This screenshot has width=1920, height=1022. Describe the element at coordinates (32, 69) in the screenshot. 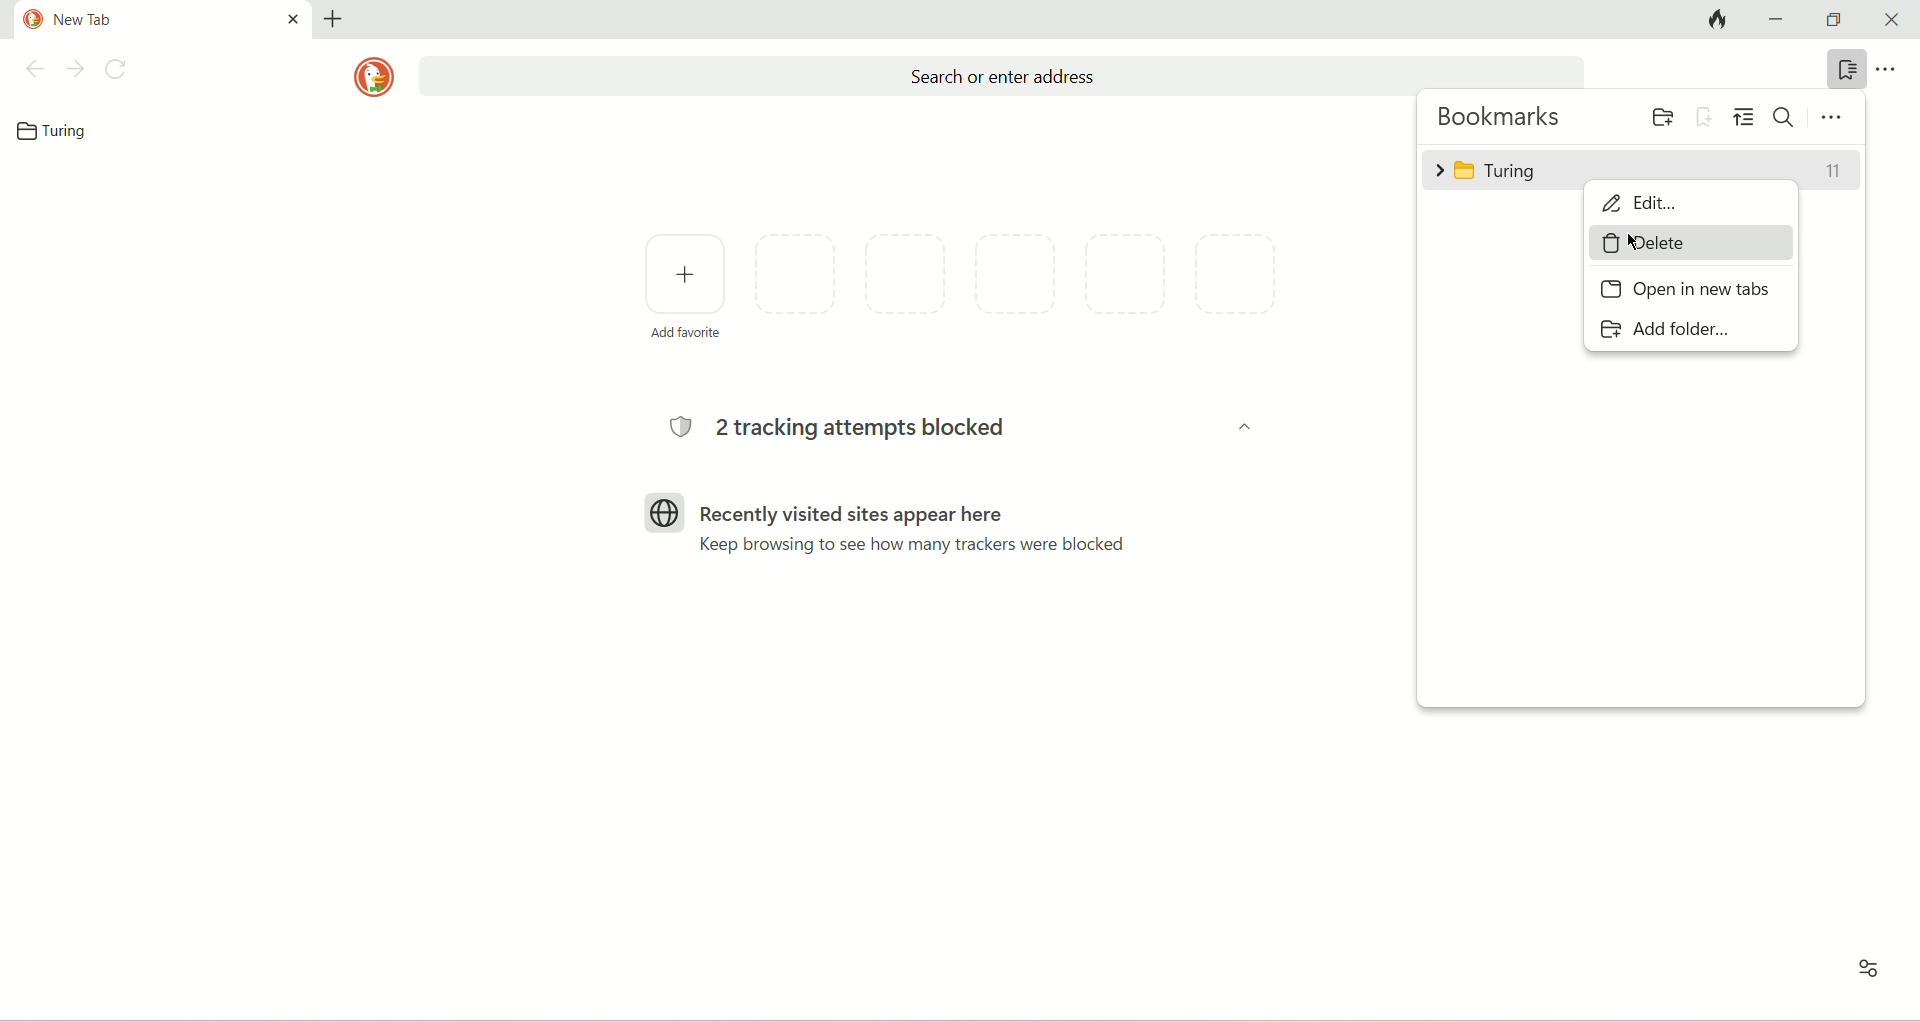

I see `previous` at that location.